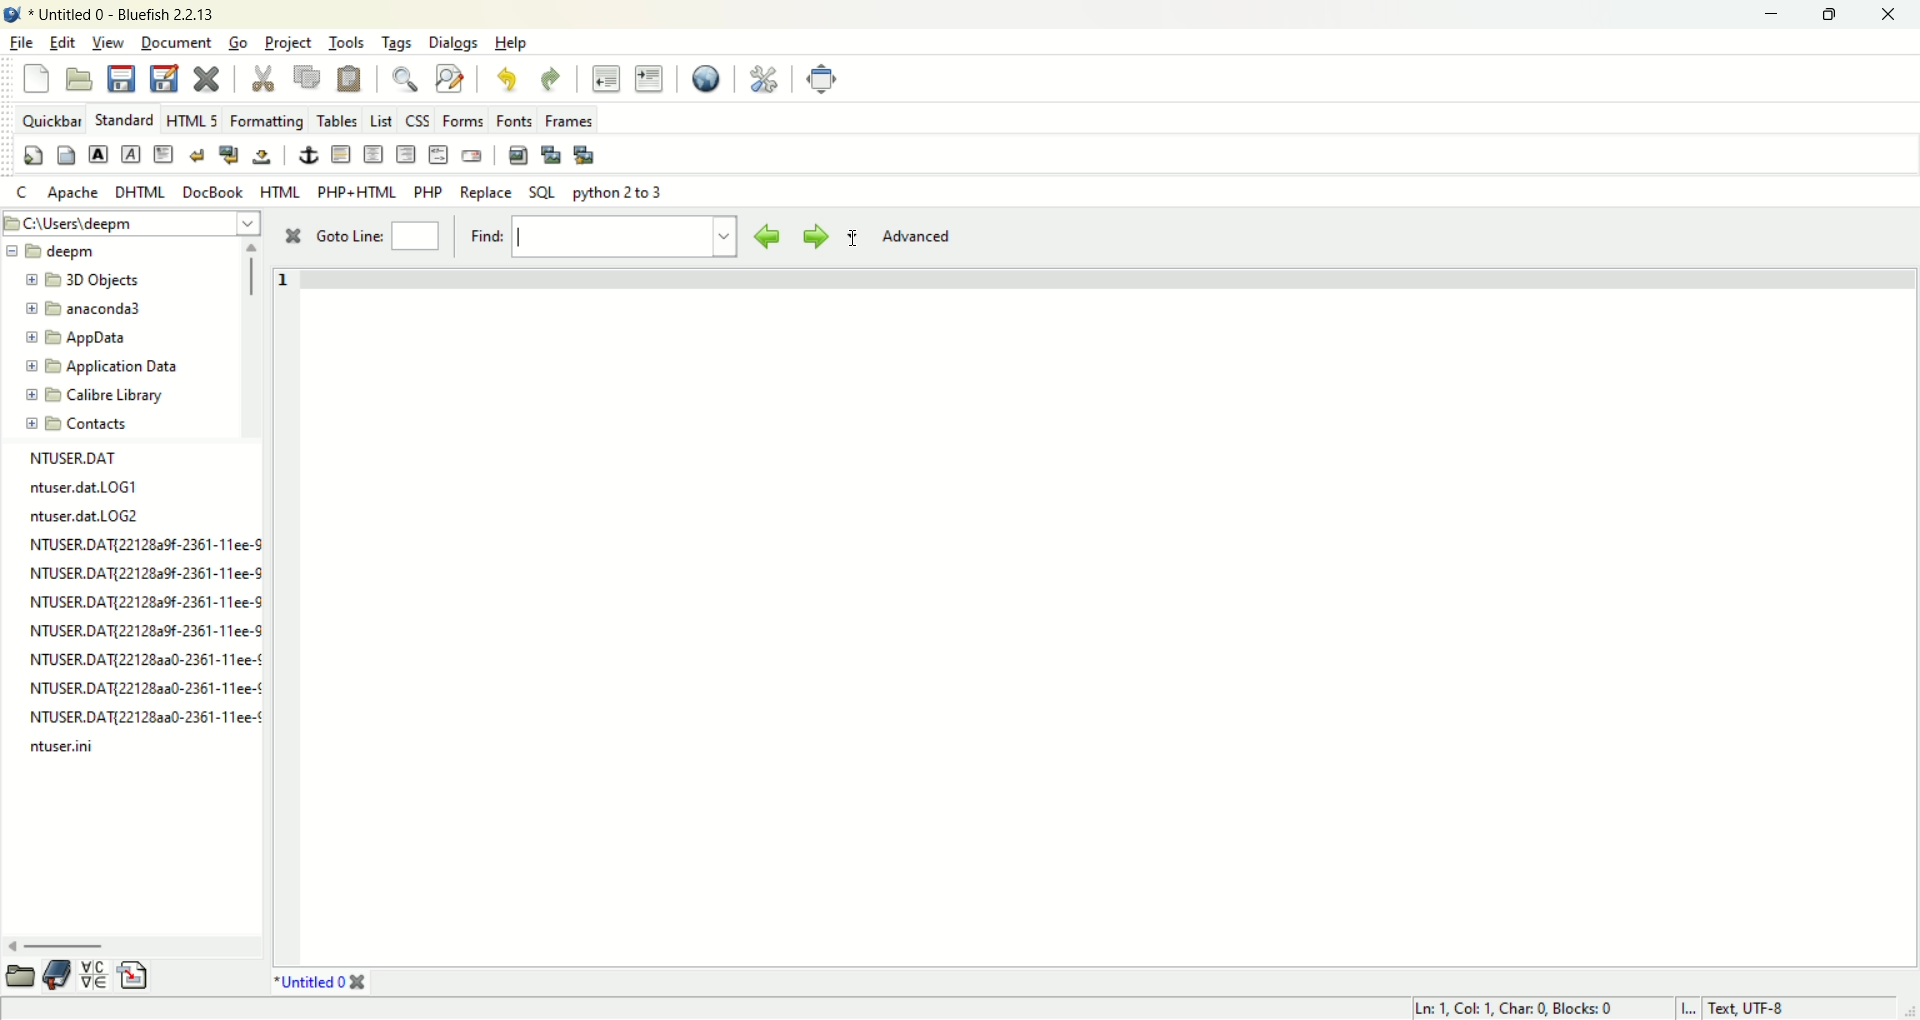 The image size is (1920, 1020). Describe the element at coordinates (487, 193) in the screenshot. I see `REPLACE` at that location.